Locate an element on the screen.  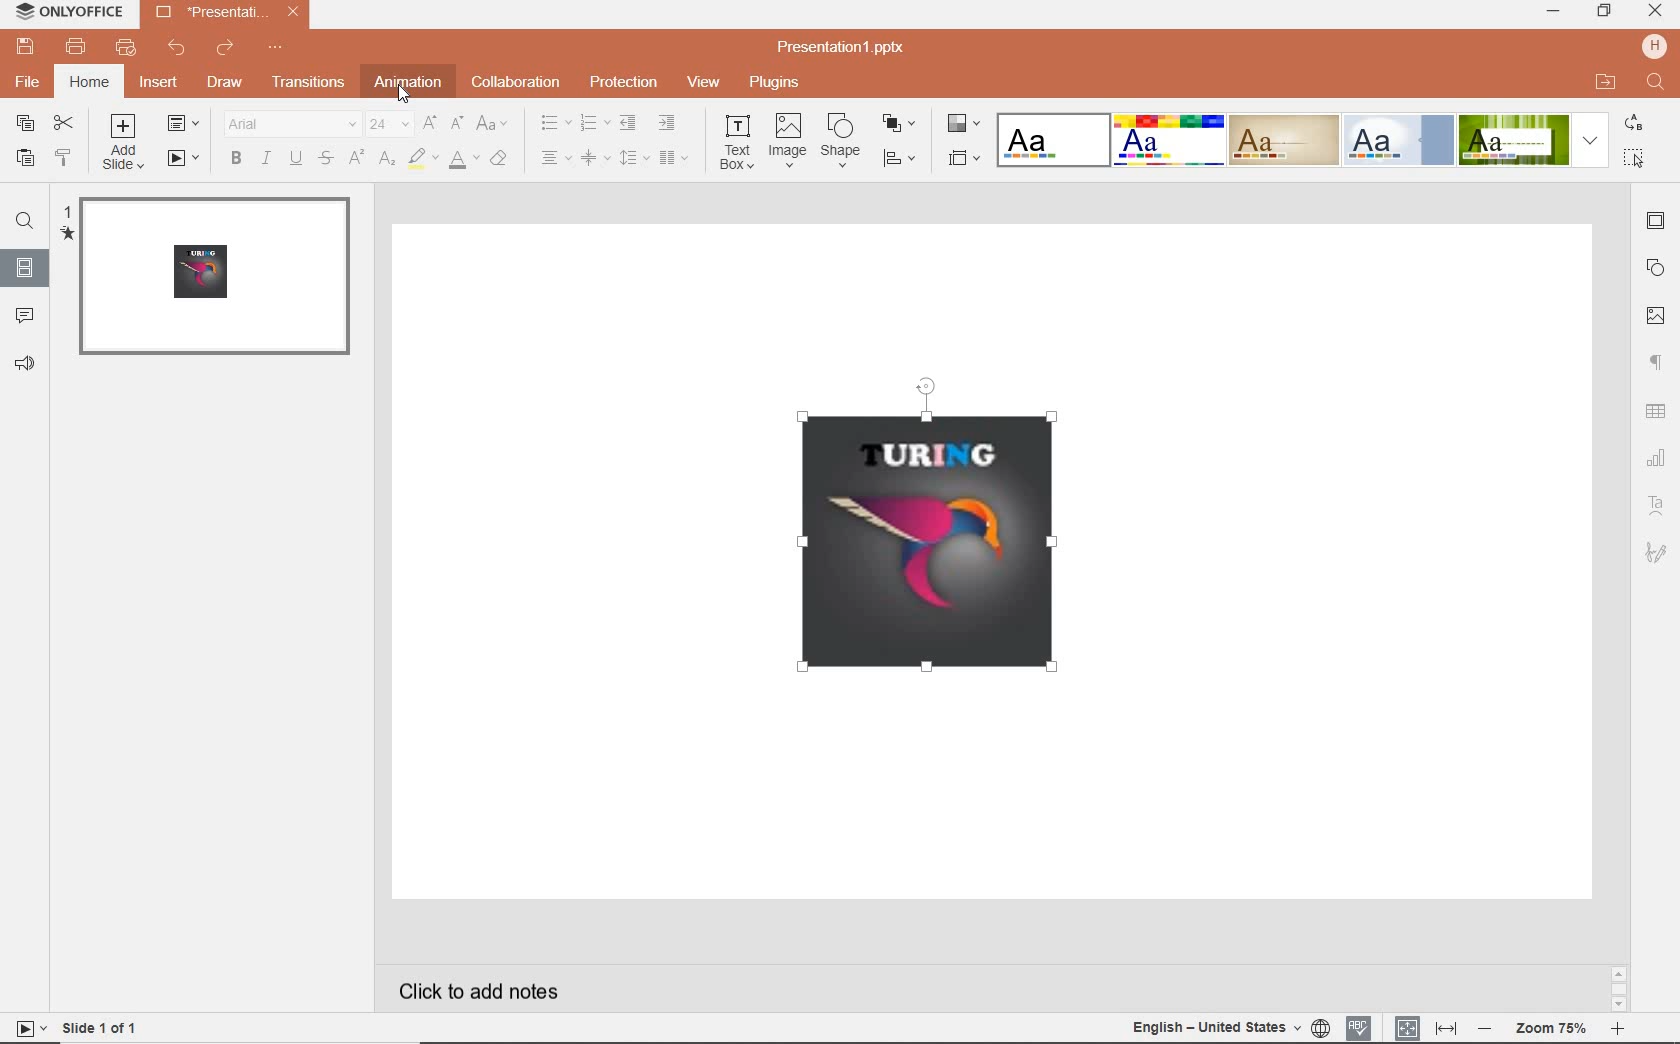
insert columns is located at coordinates (675, 157).